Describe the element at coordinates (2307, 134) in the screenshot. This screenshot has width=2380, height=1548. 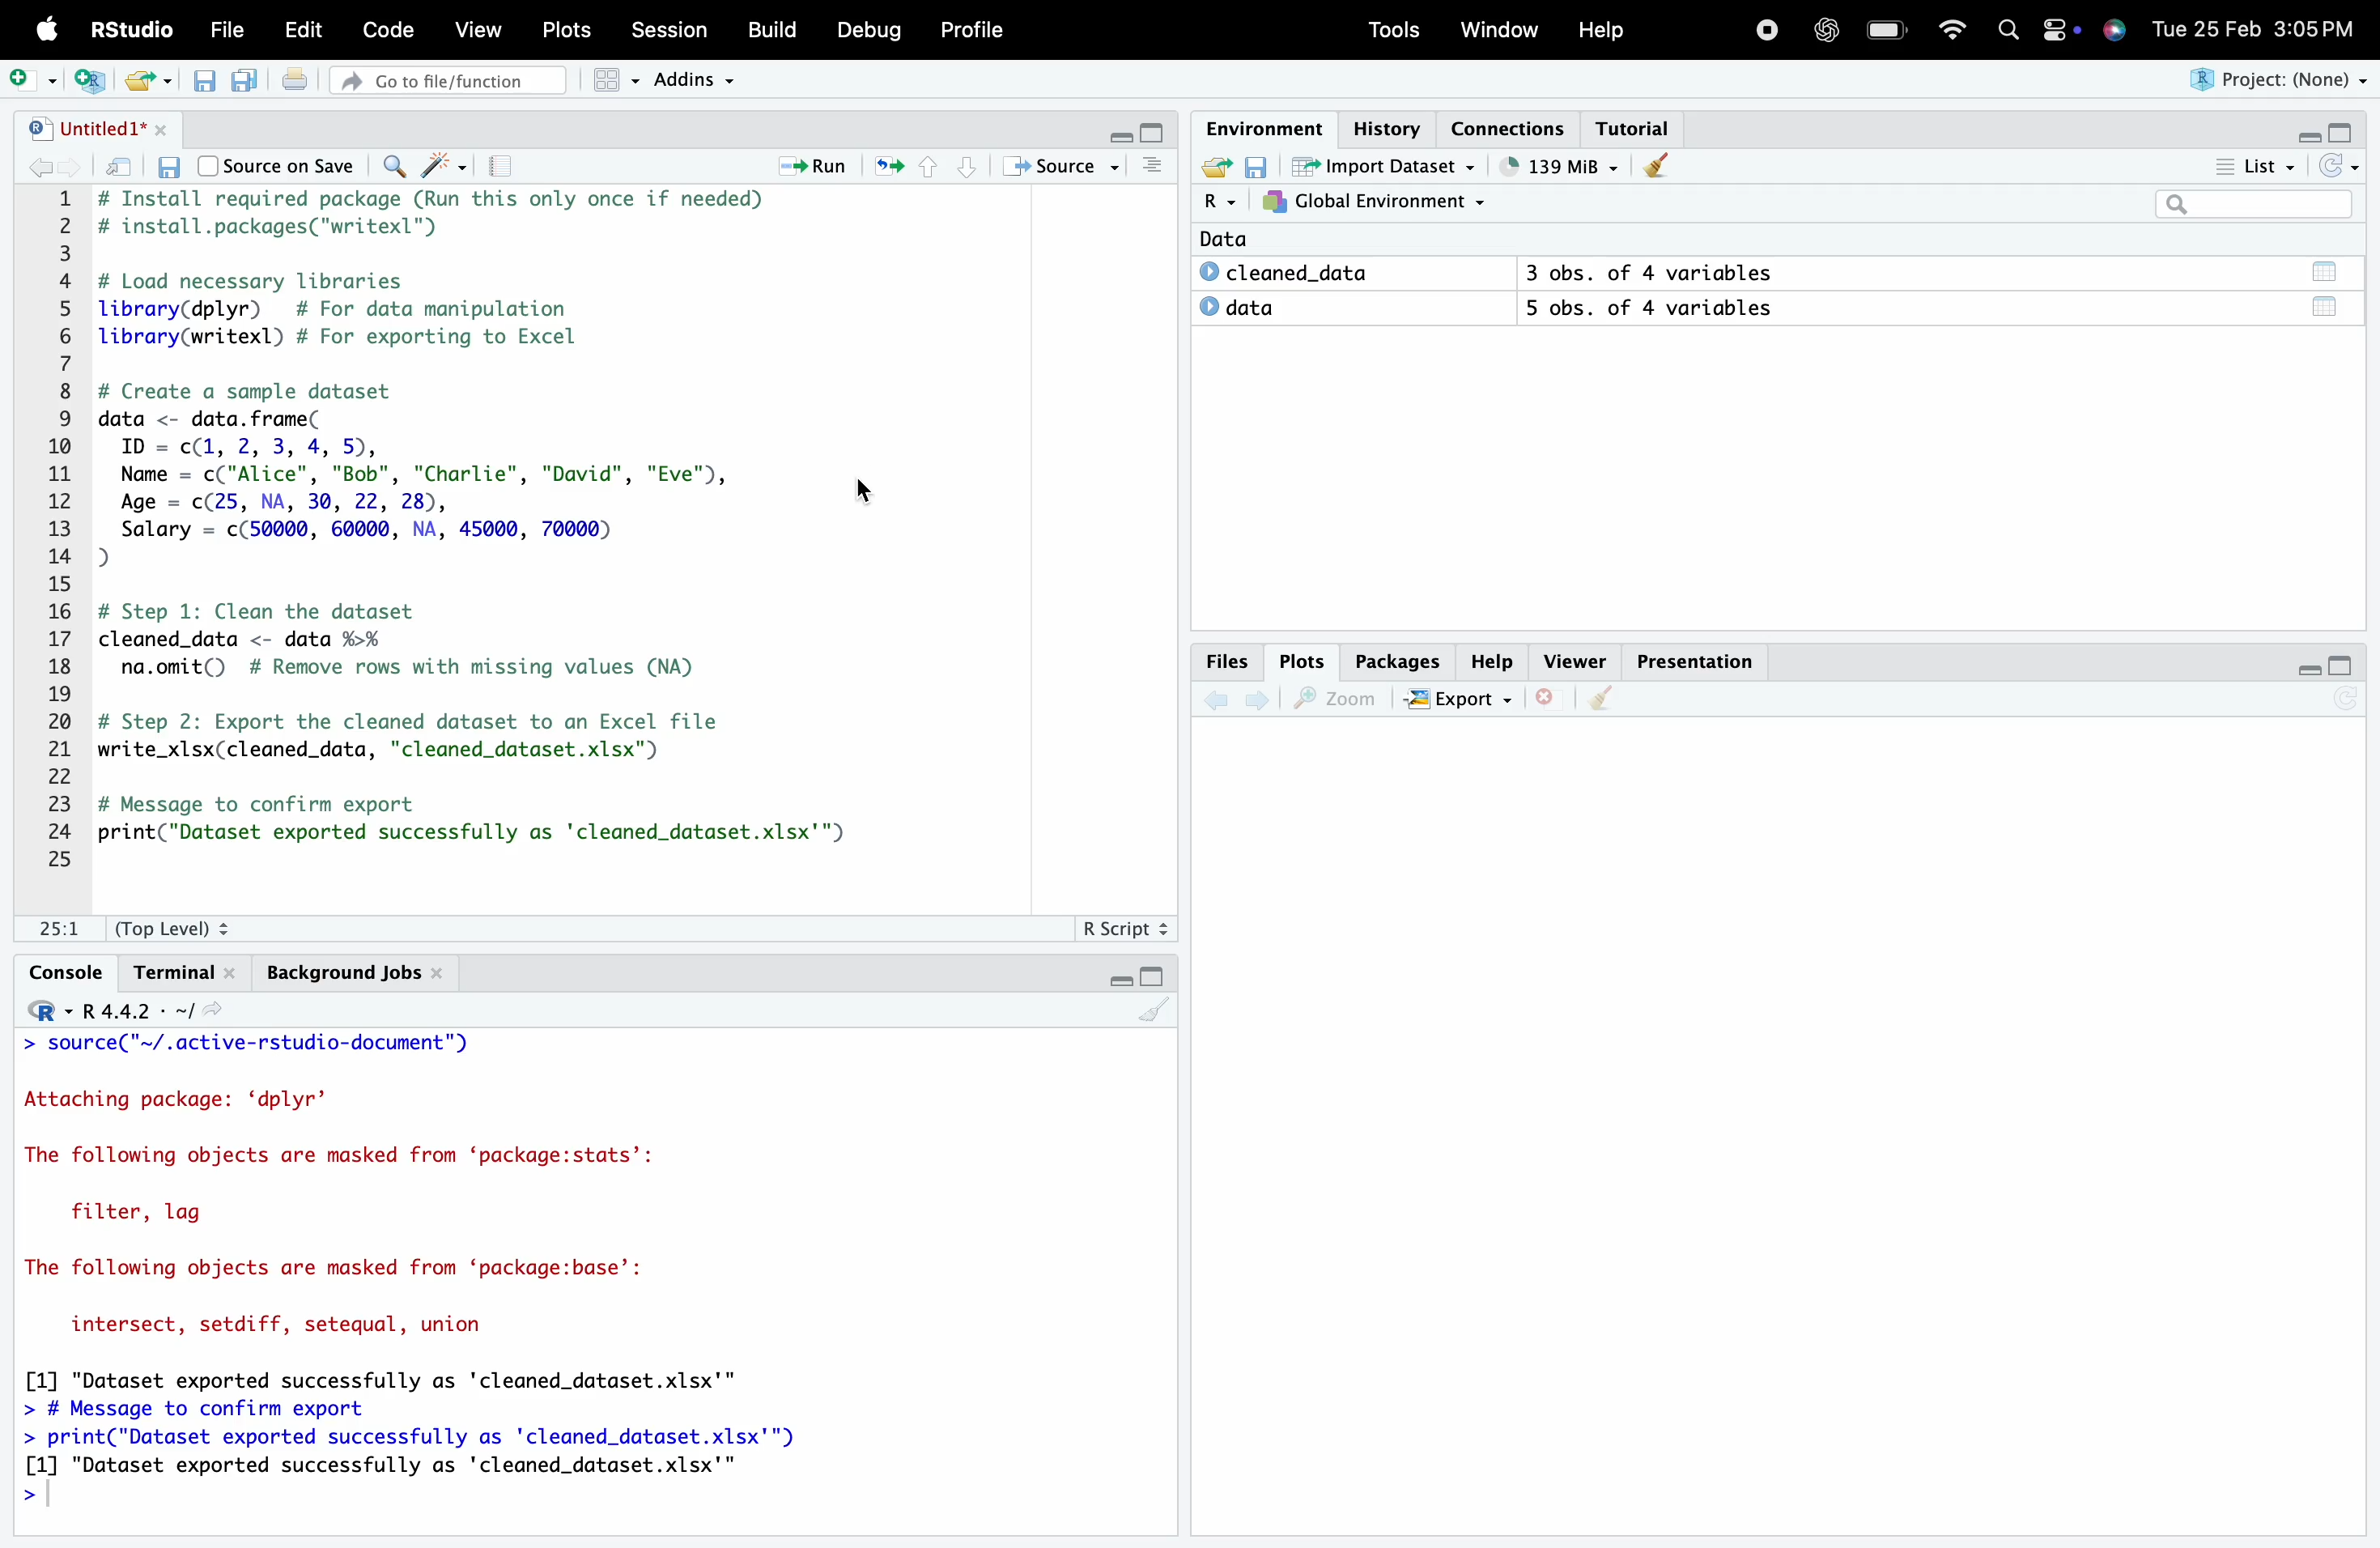
I see `Minimize` at that location.